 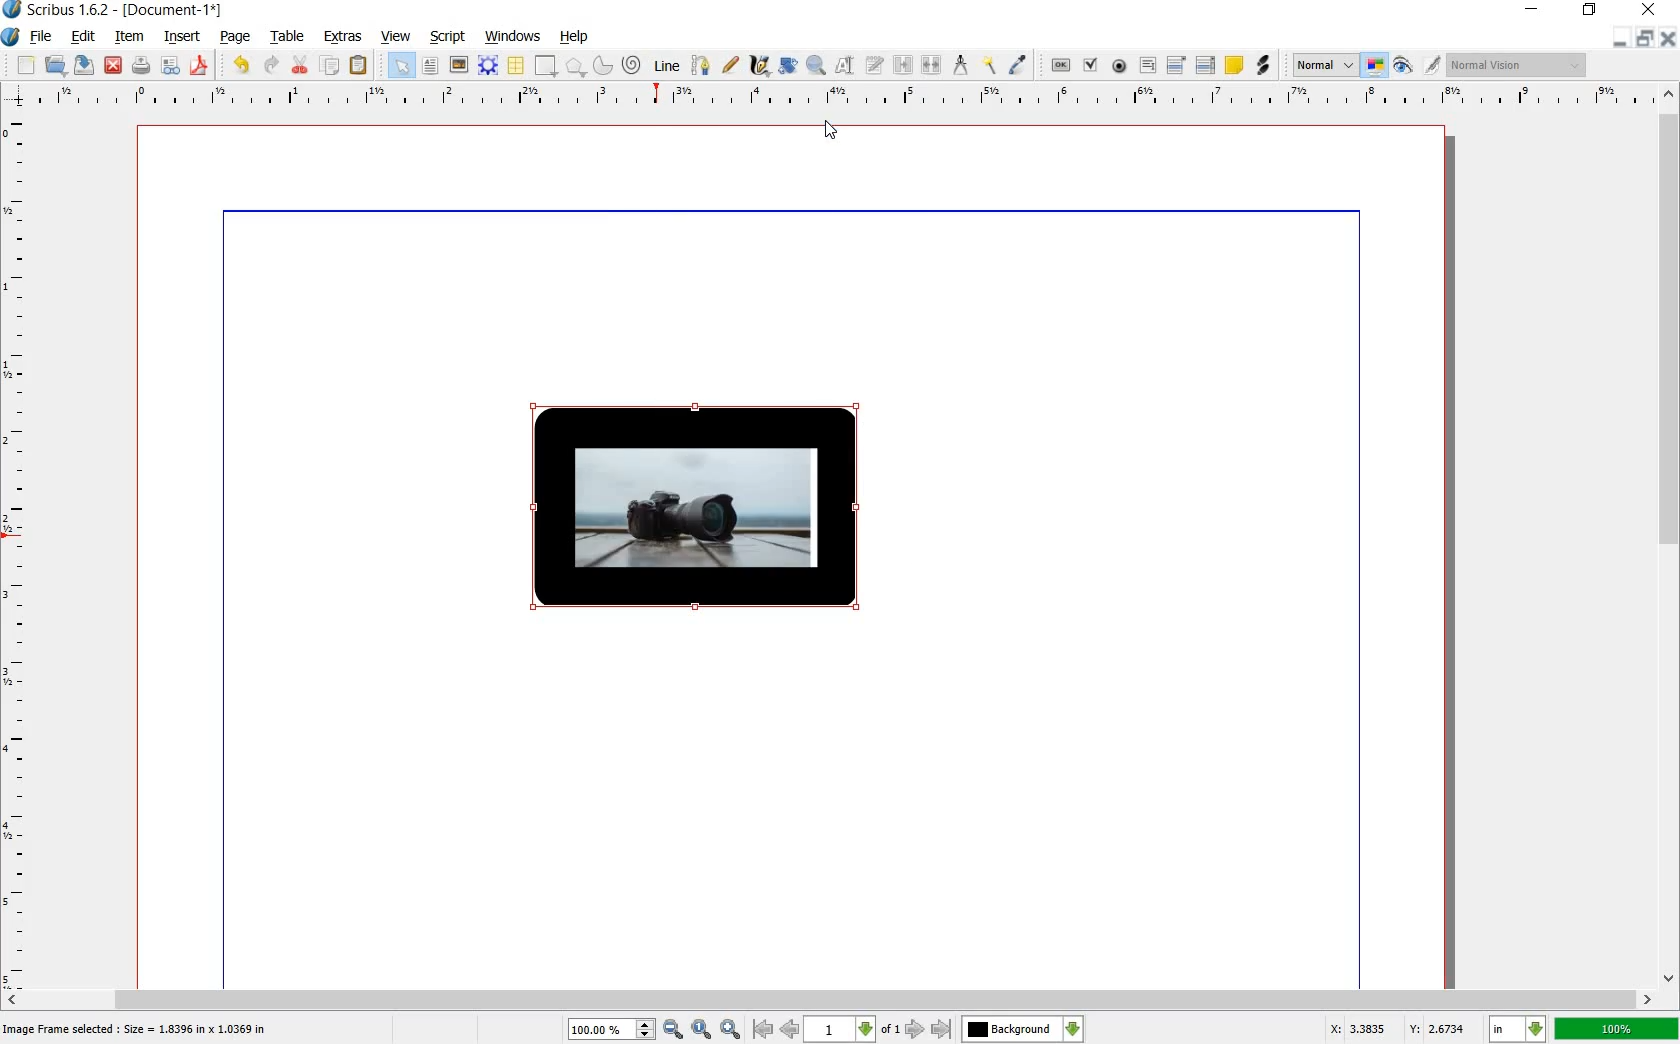 I want to click on close, so click(x=1648, y=10).